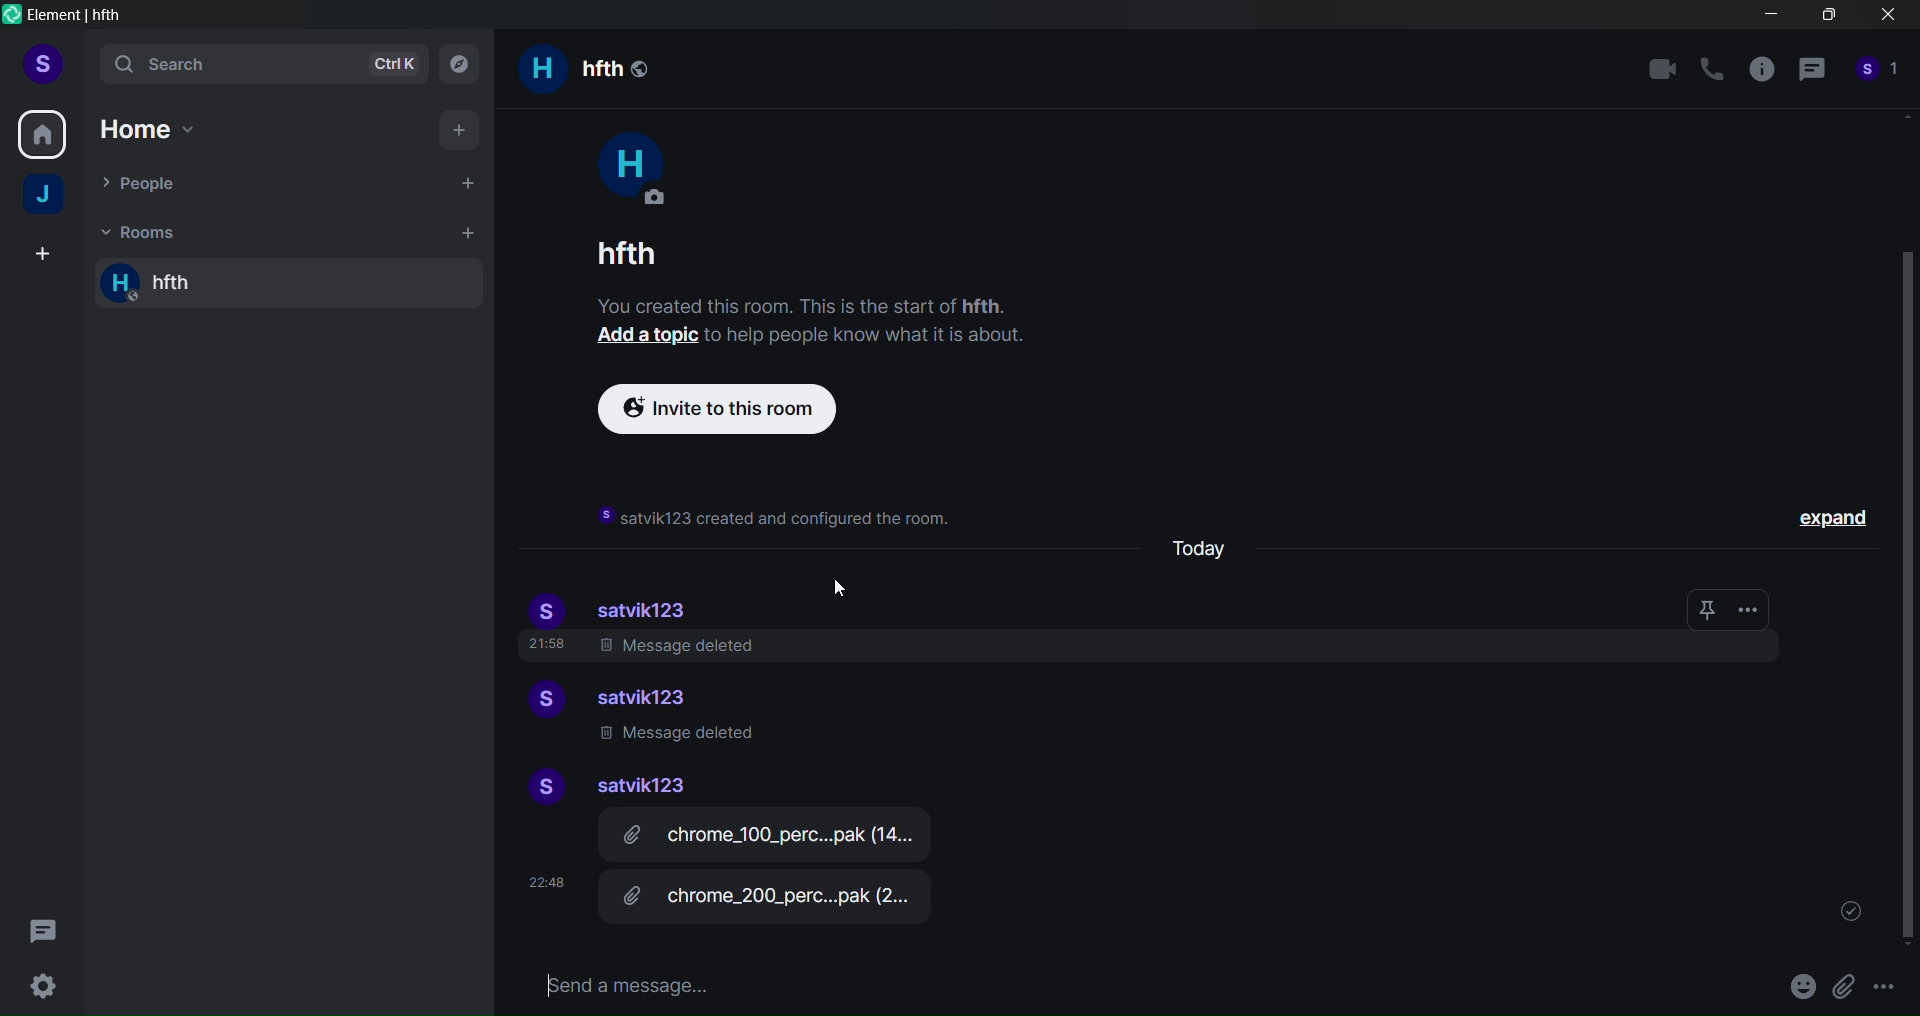 The height and width of the screenshot is (1016, 1920). What do you see at coordinates (640, 651) in the screenshot?
I see `Message deleted` at bounding box center [640, 651].